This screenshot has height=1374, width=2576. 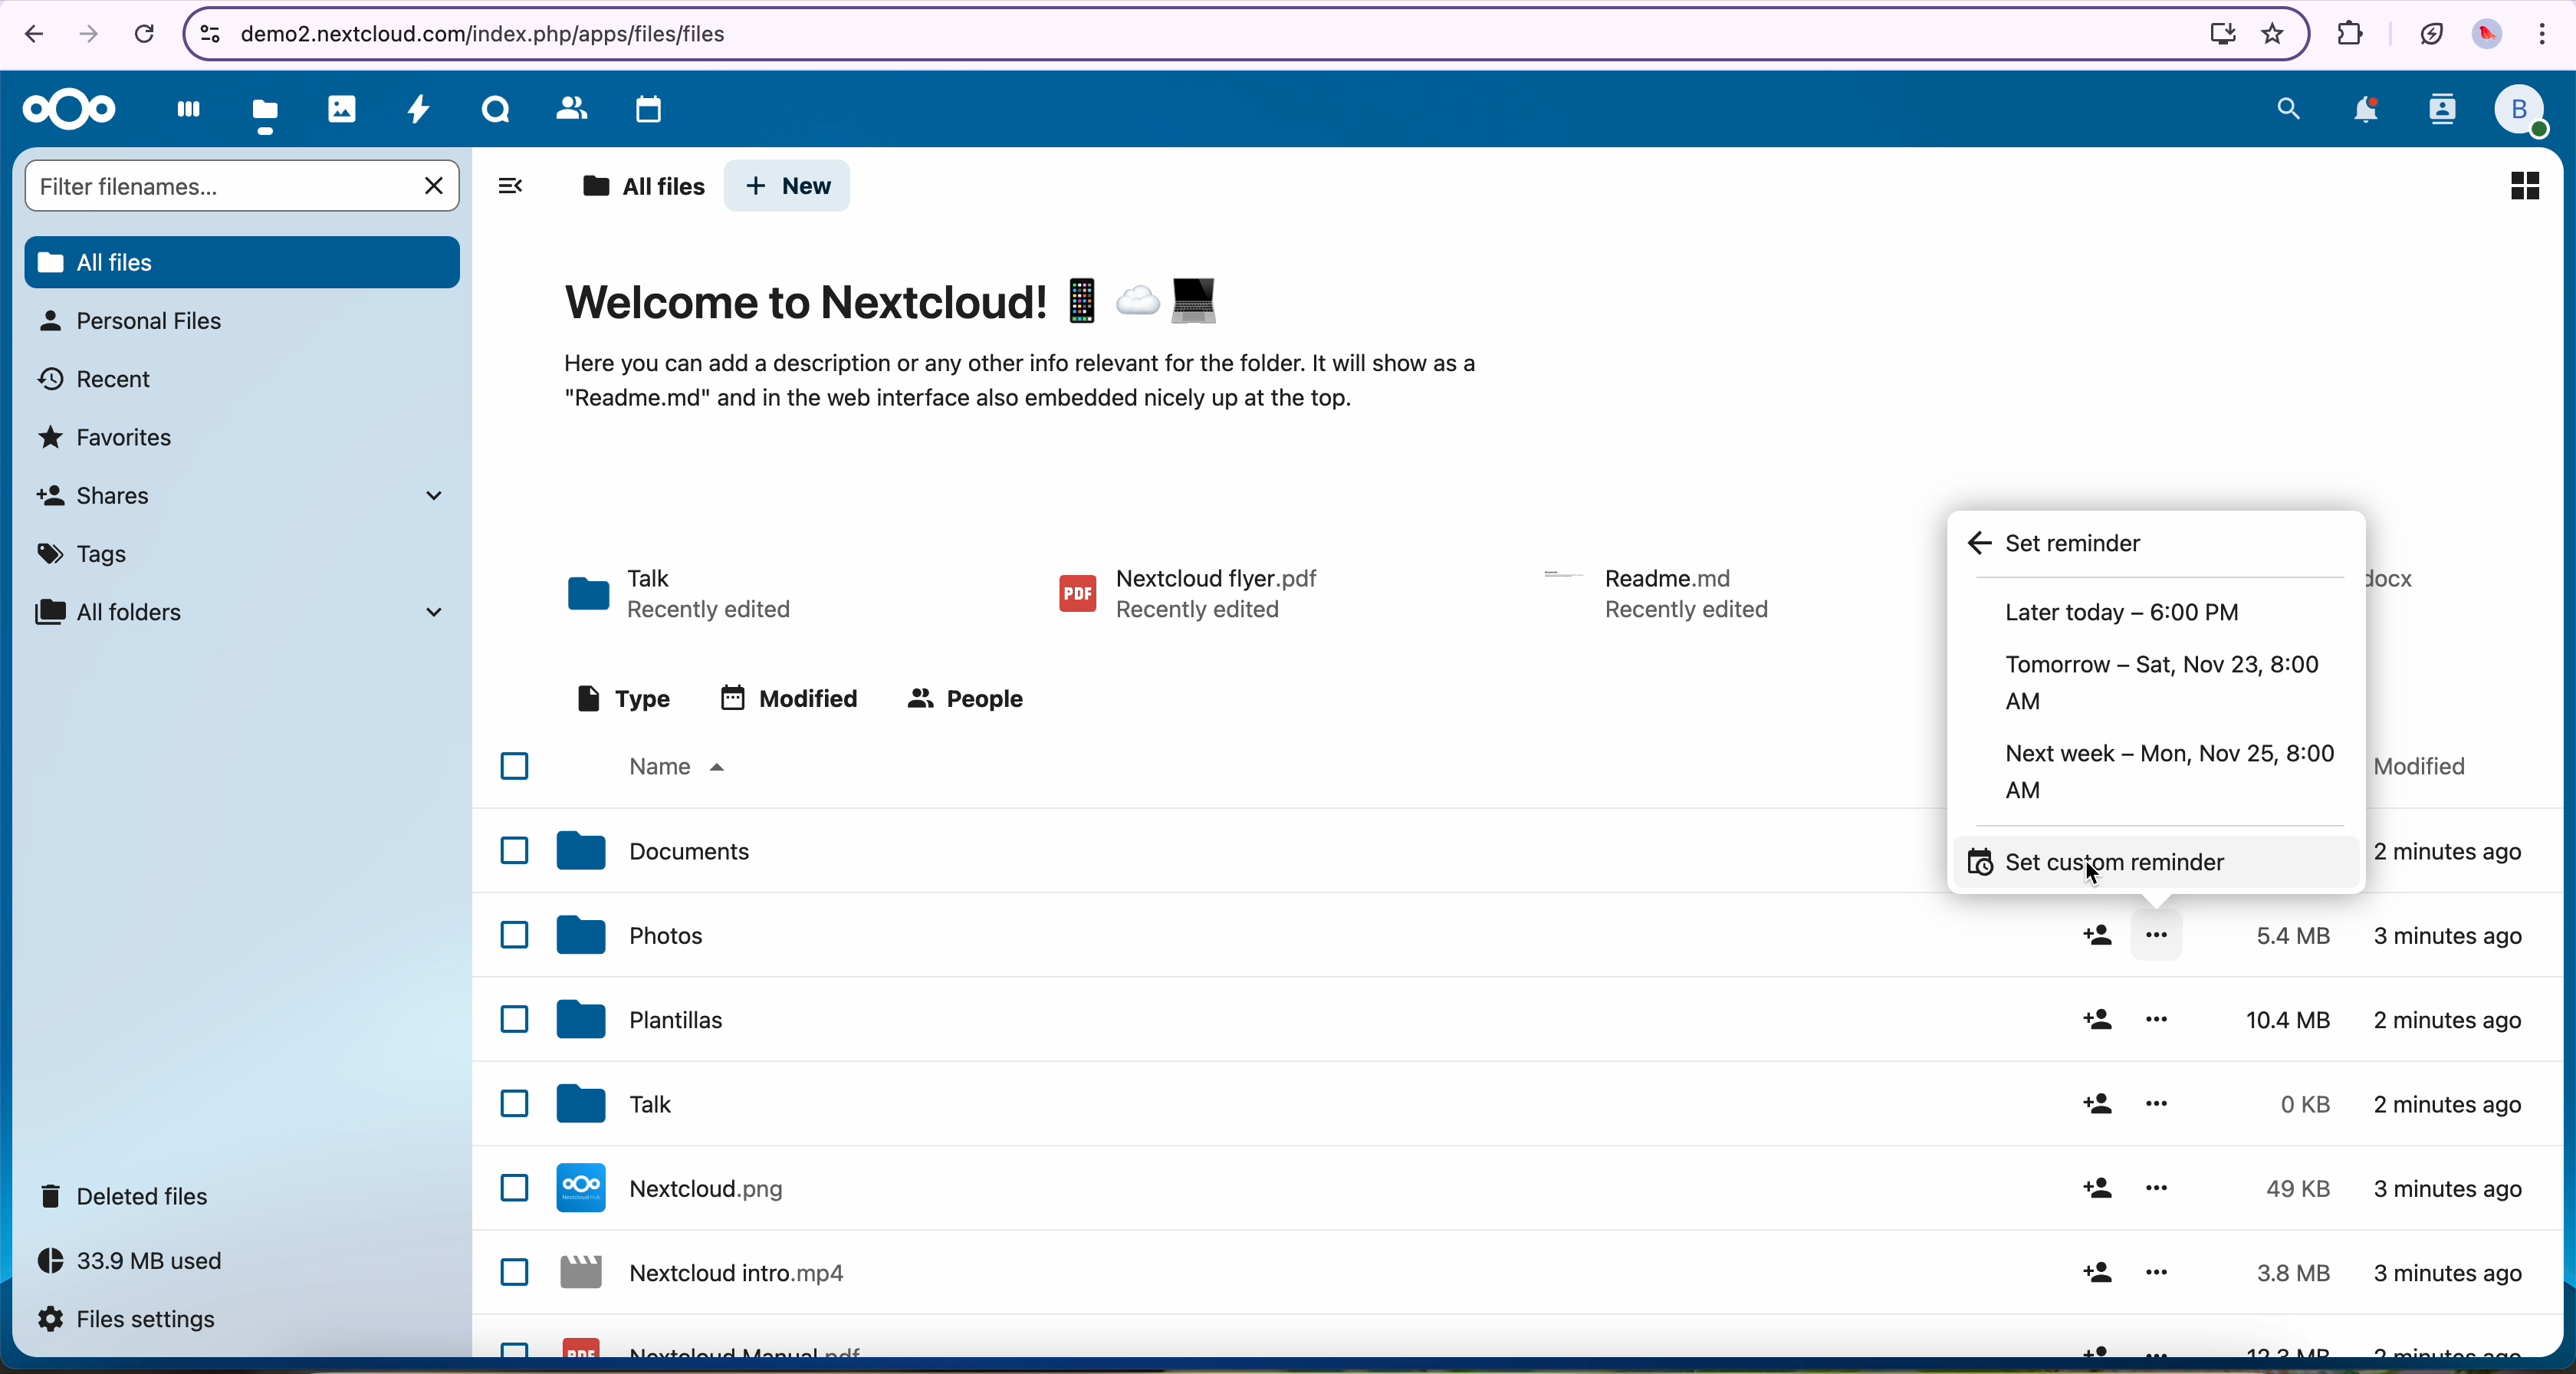 I want to click on profile picture, so click(x=2491, y=37).